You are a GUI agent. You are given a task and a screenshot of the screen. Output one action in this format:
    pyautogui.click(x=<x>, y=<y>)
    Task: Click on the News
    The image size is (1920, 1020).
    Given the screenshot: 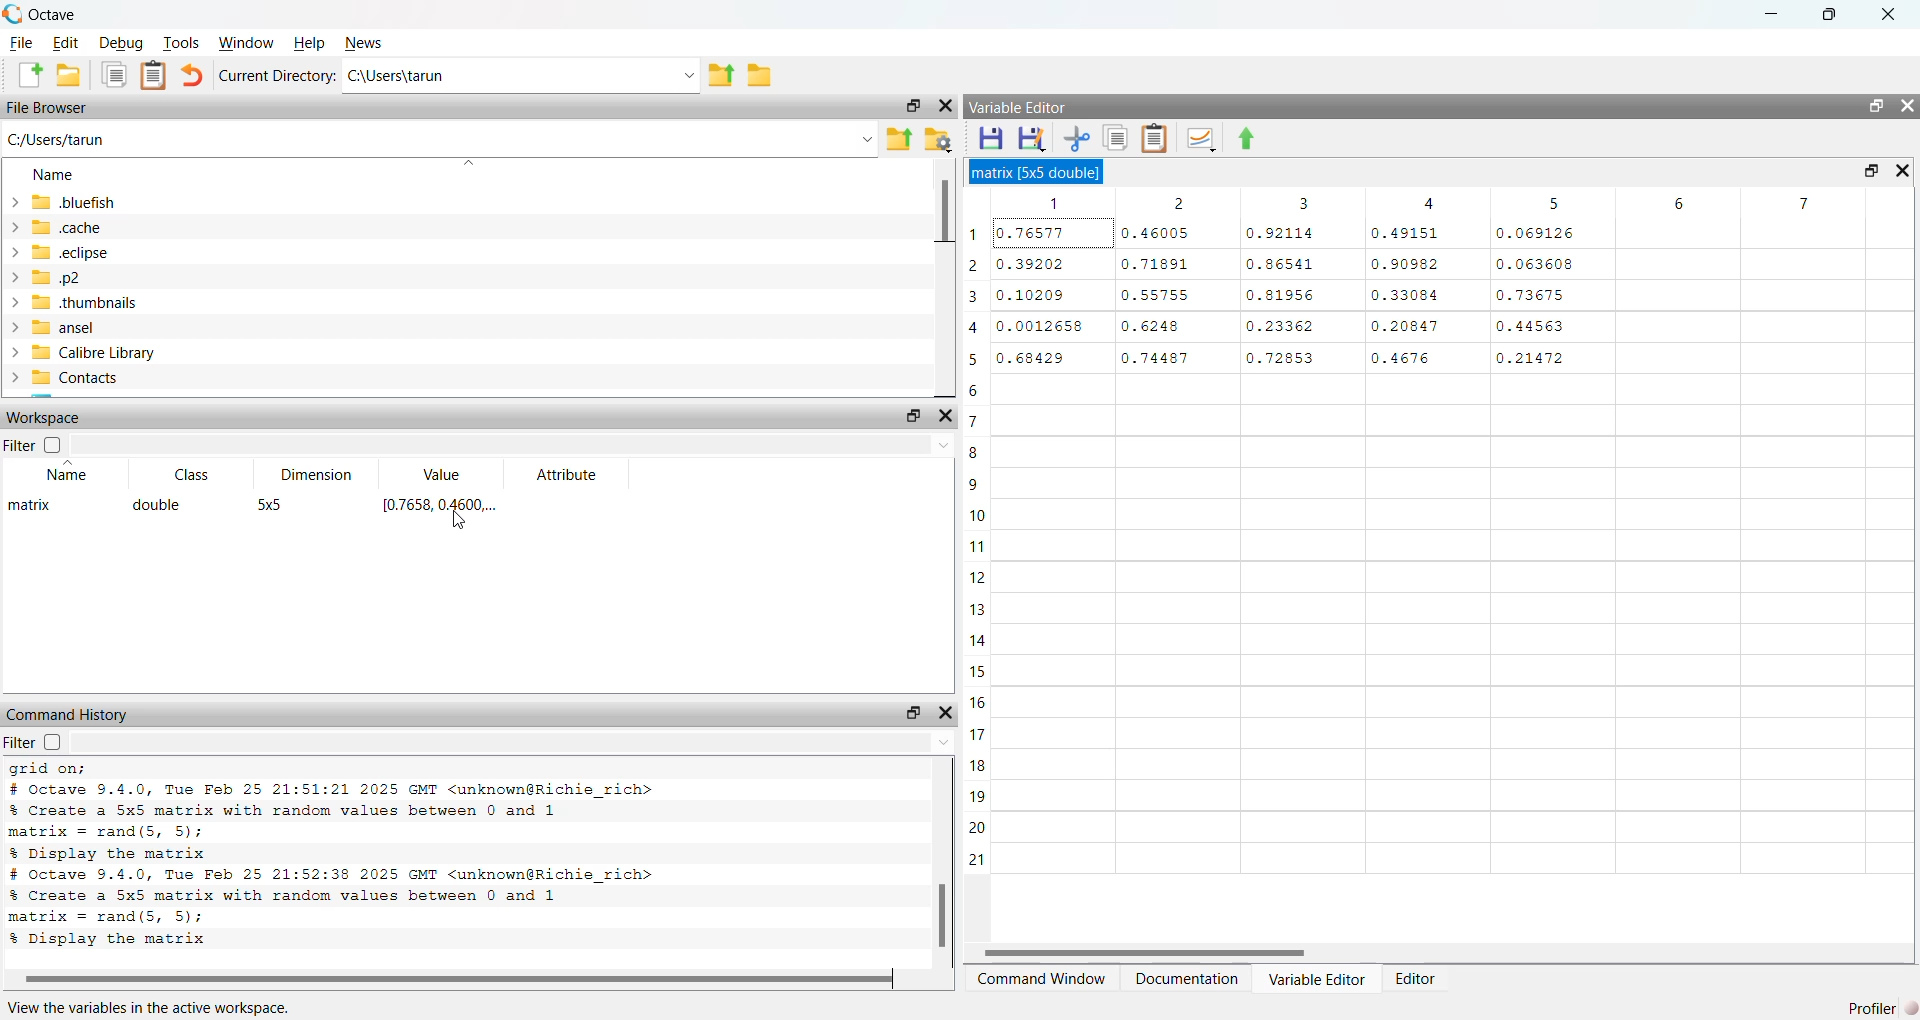 What is the action you would take?
    pyautogui.click(x=368, y=41)
    